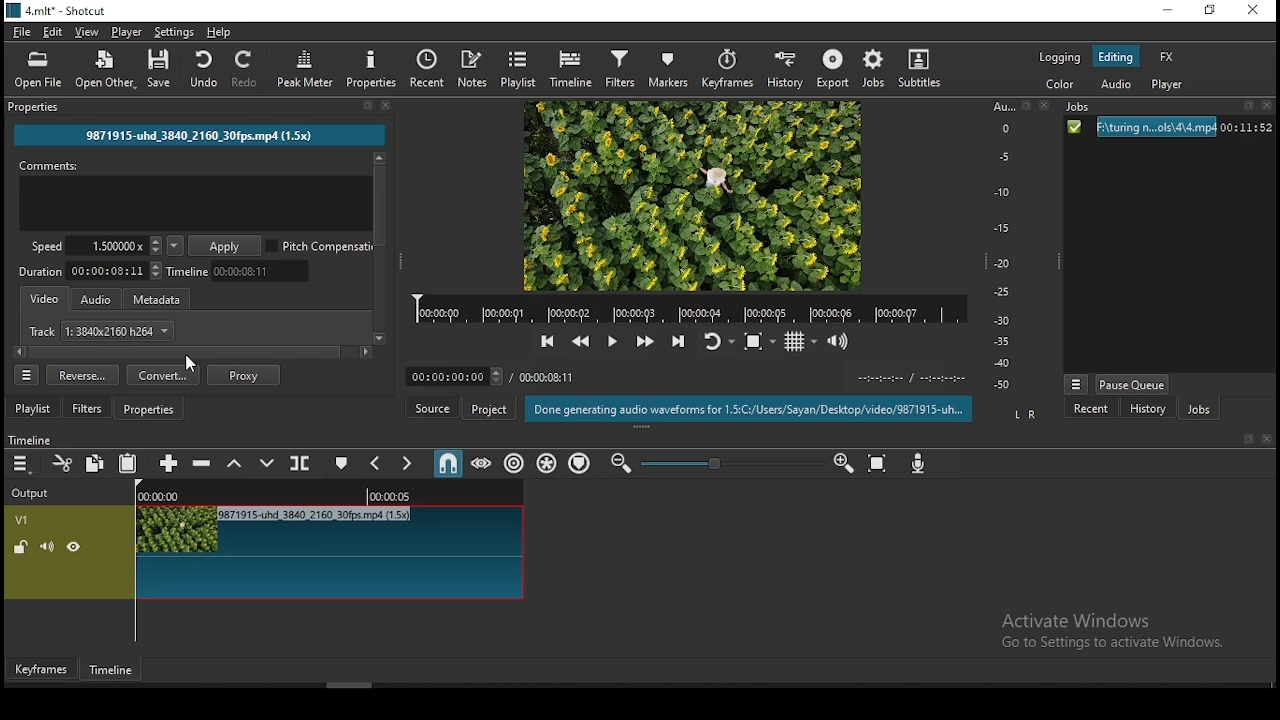  What do you see at coordinates (919, 67) in the screenshot?
I see `subtitles` at bounding box center [919, 67].